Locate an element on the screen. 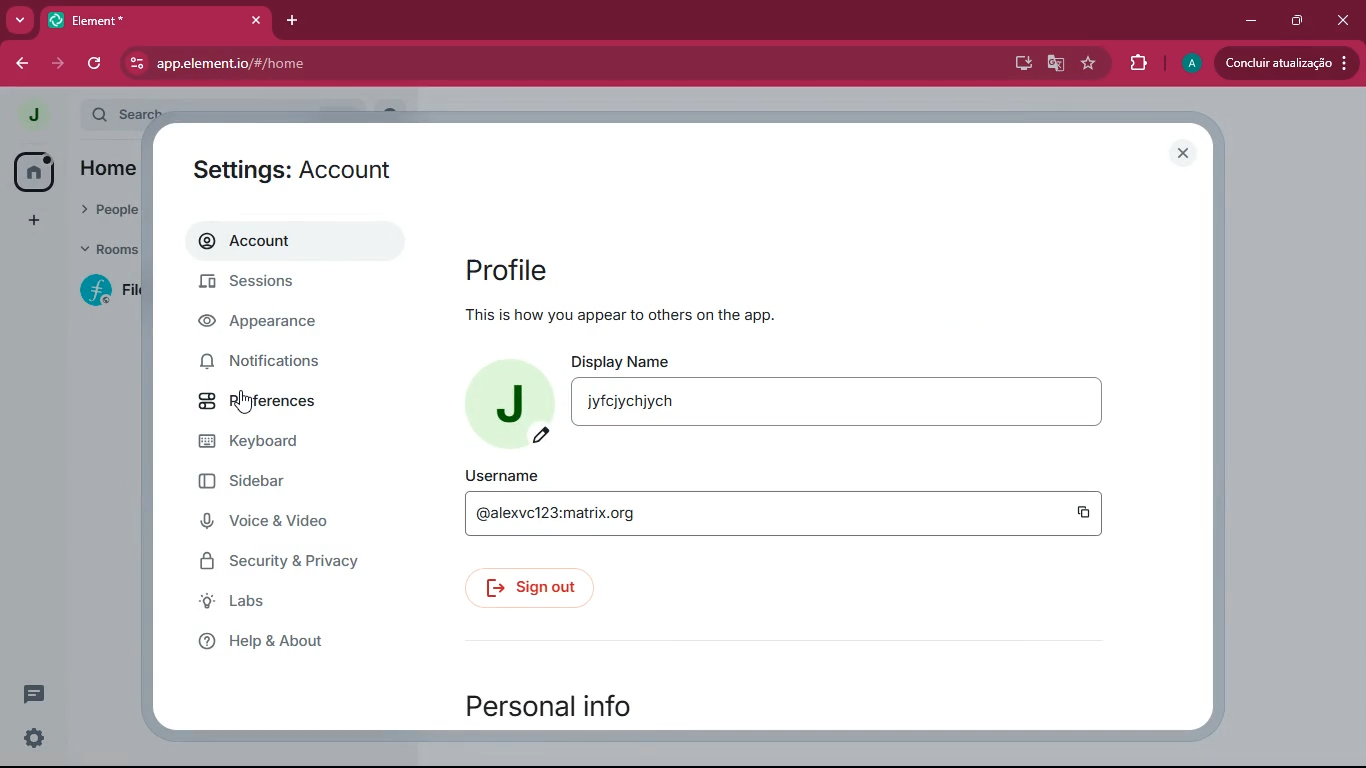 The width and height of the screenshot is (1366, 768). keyboard is located at coordinates (283, 445).